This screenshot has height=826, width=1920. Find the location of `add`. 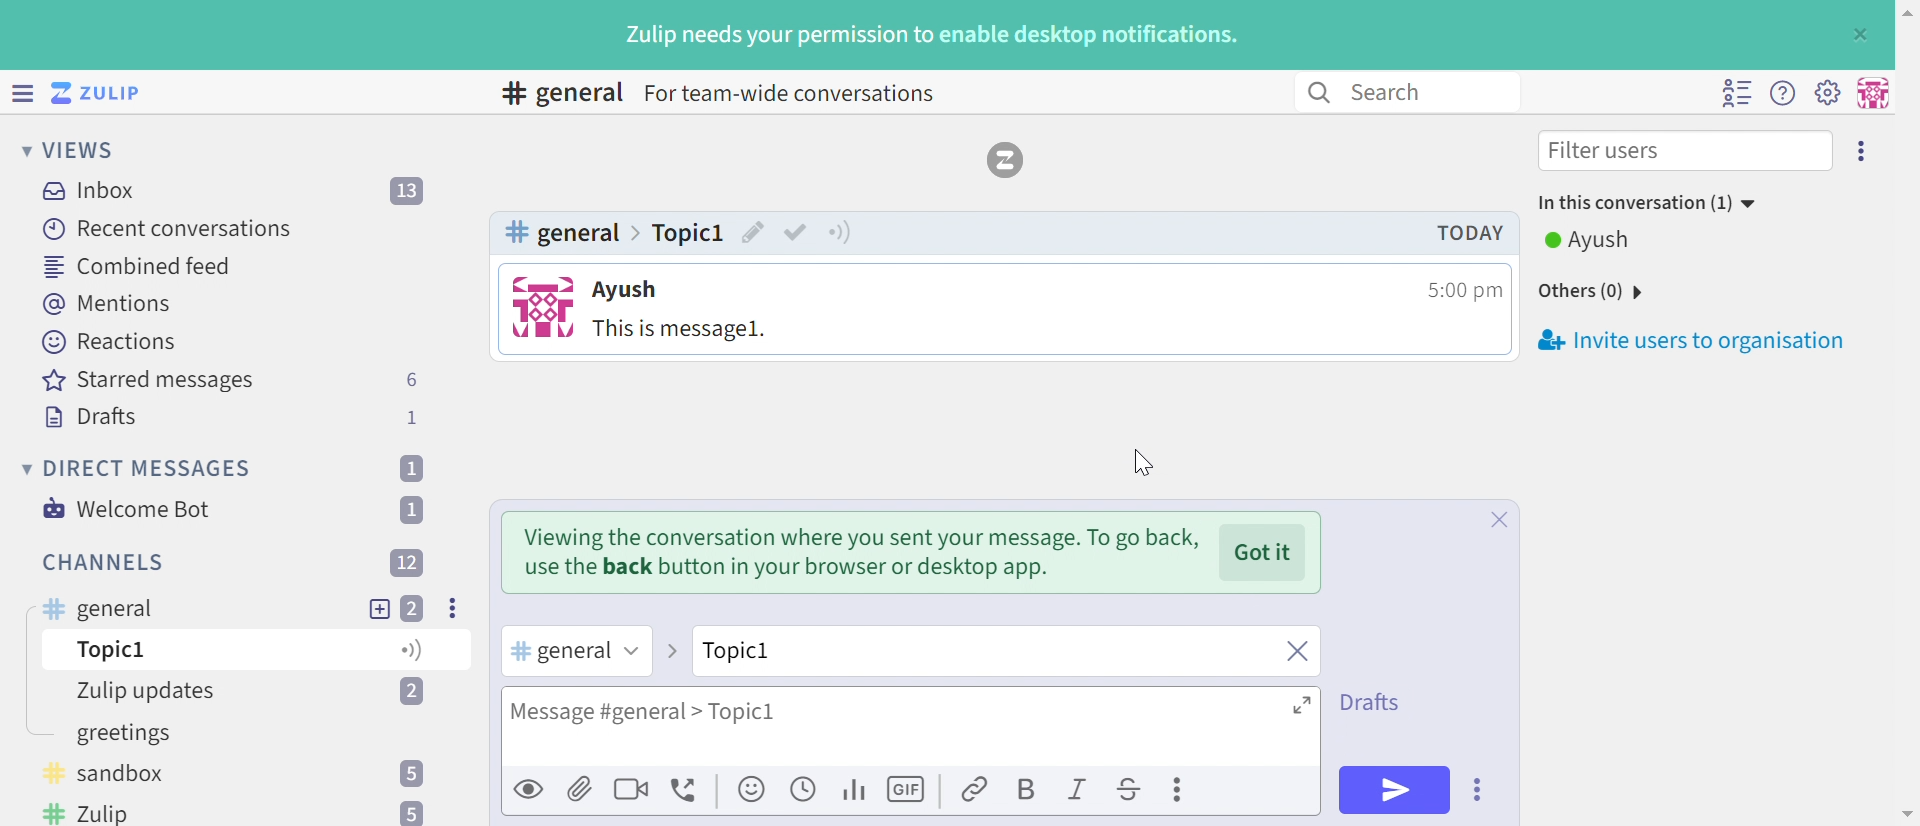

add is located at coordinates (379, 607).